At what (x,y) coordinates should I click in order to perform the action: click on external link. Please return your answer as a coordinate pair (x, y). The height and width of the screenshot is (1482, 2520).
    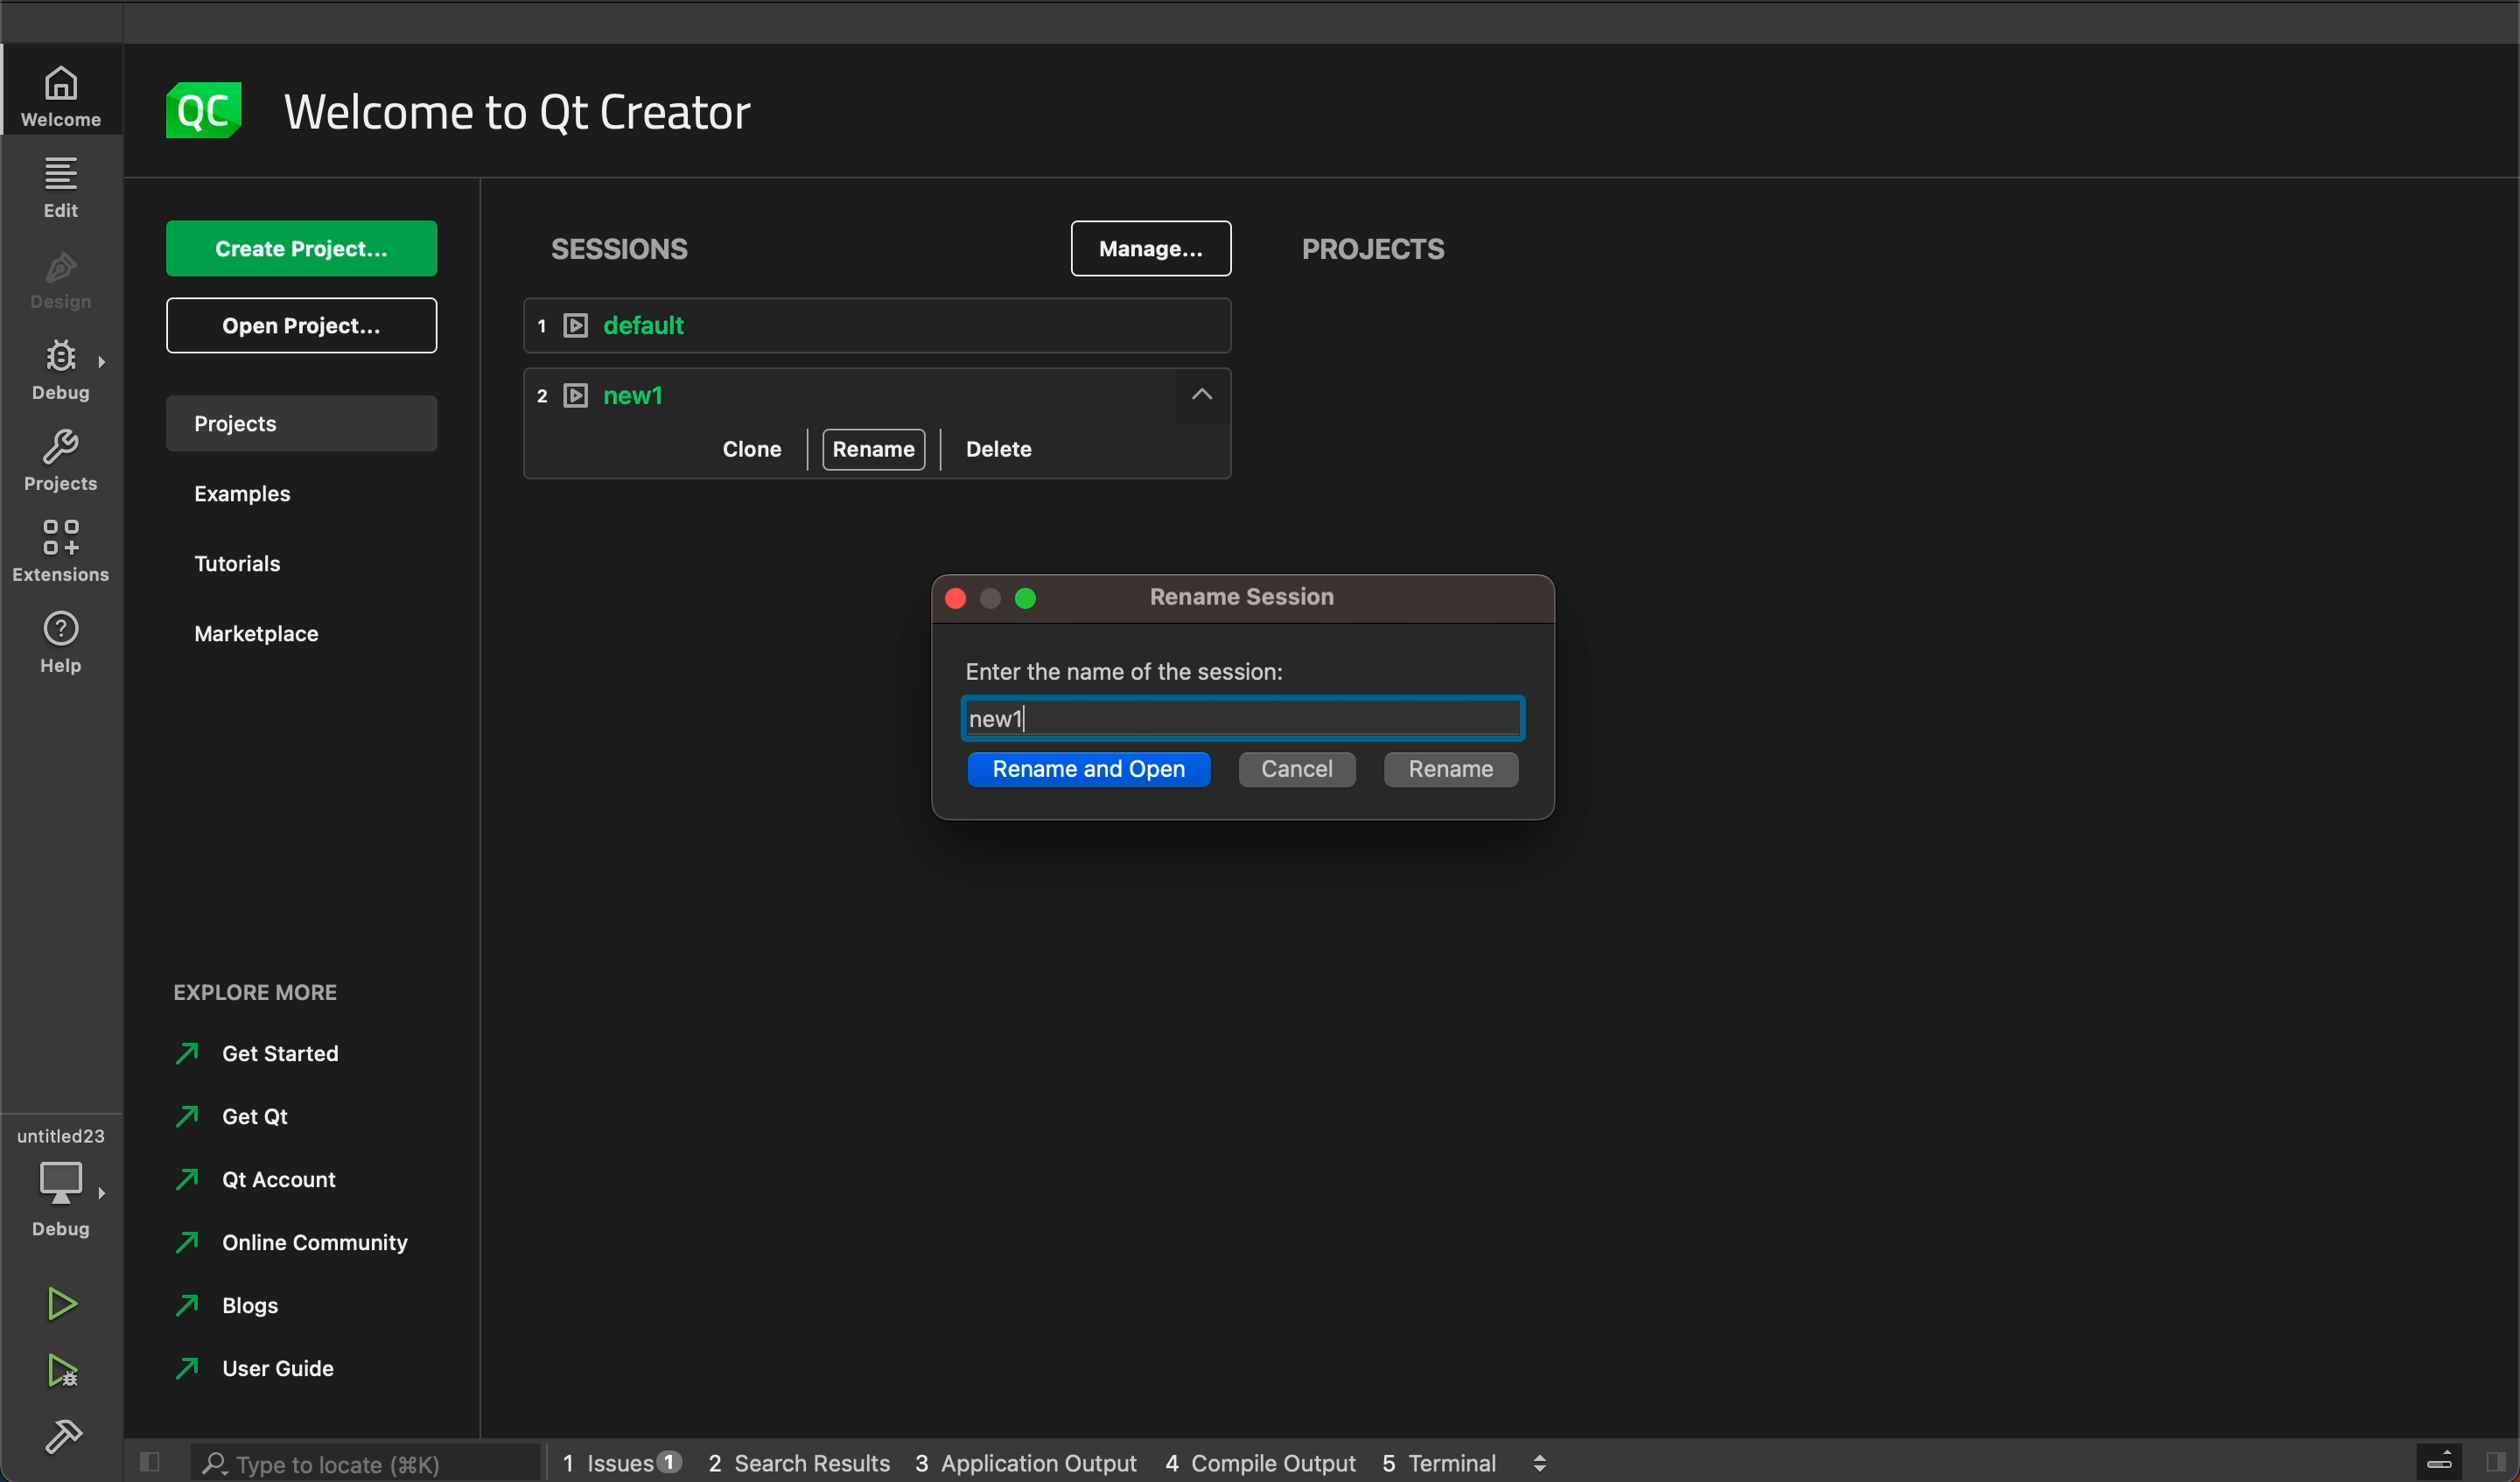
    Looking at the image, I should click on (301, 994).